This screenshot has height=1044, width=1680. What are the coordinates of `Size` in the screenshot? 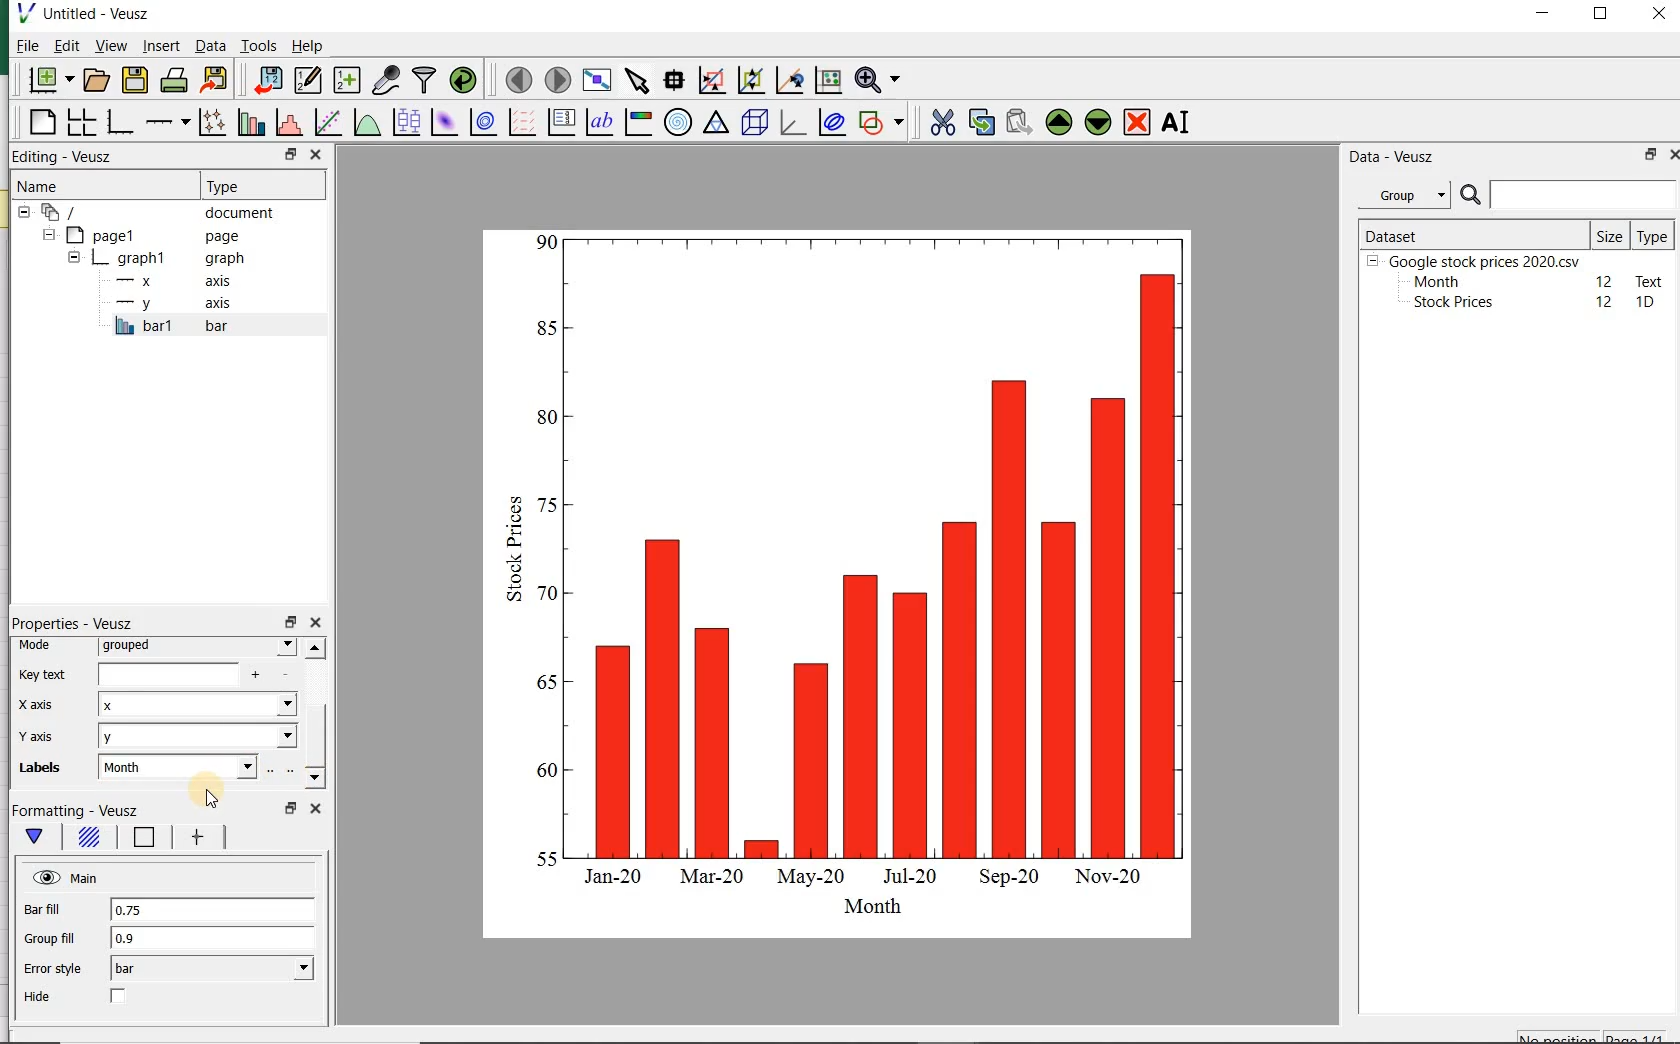 It's located at (1610, 234).